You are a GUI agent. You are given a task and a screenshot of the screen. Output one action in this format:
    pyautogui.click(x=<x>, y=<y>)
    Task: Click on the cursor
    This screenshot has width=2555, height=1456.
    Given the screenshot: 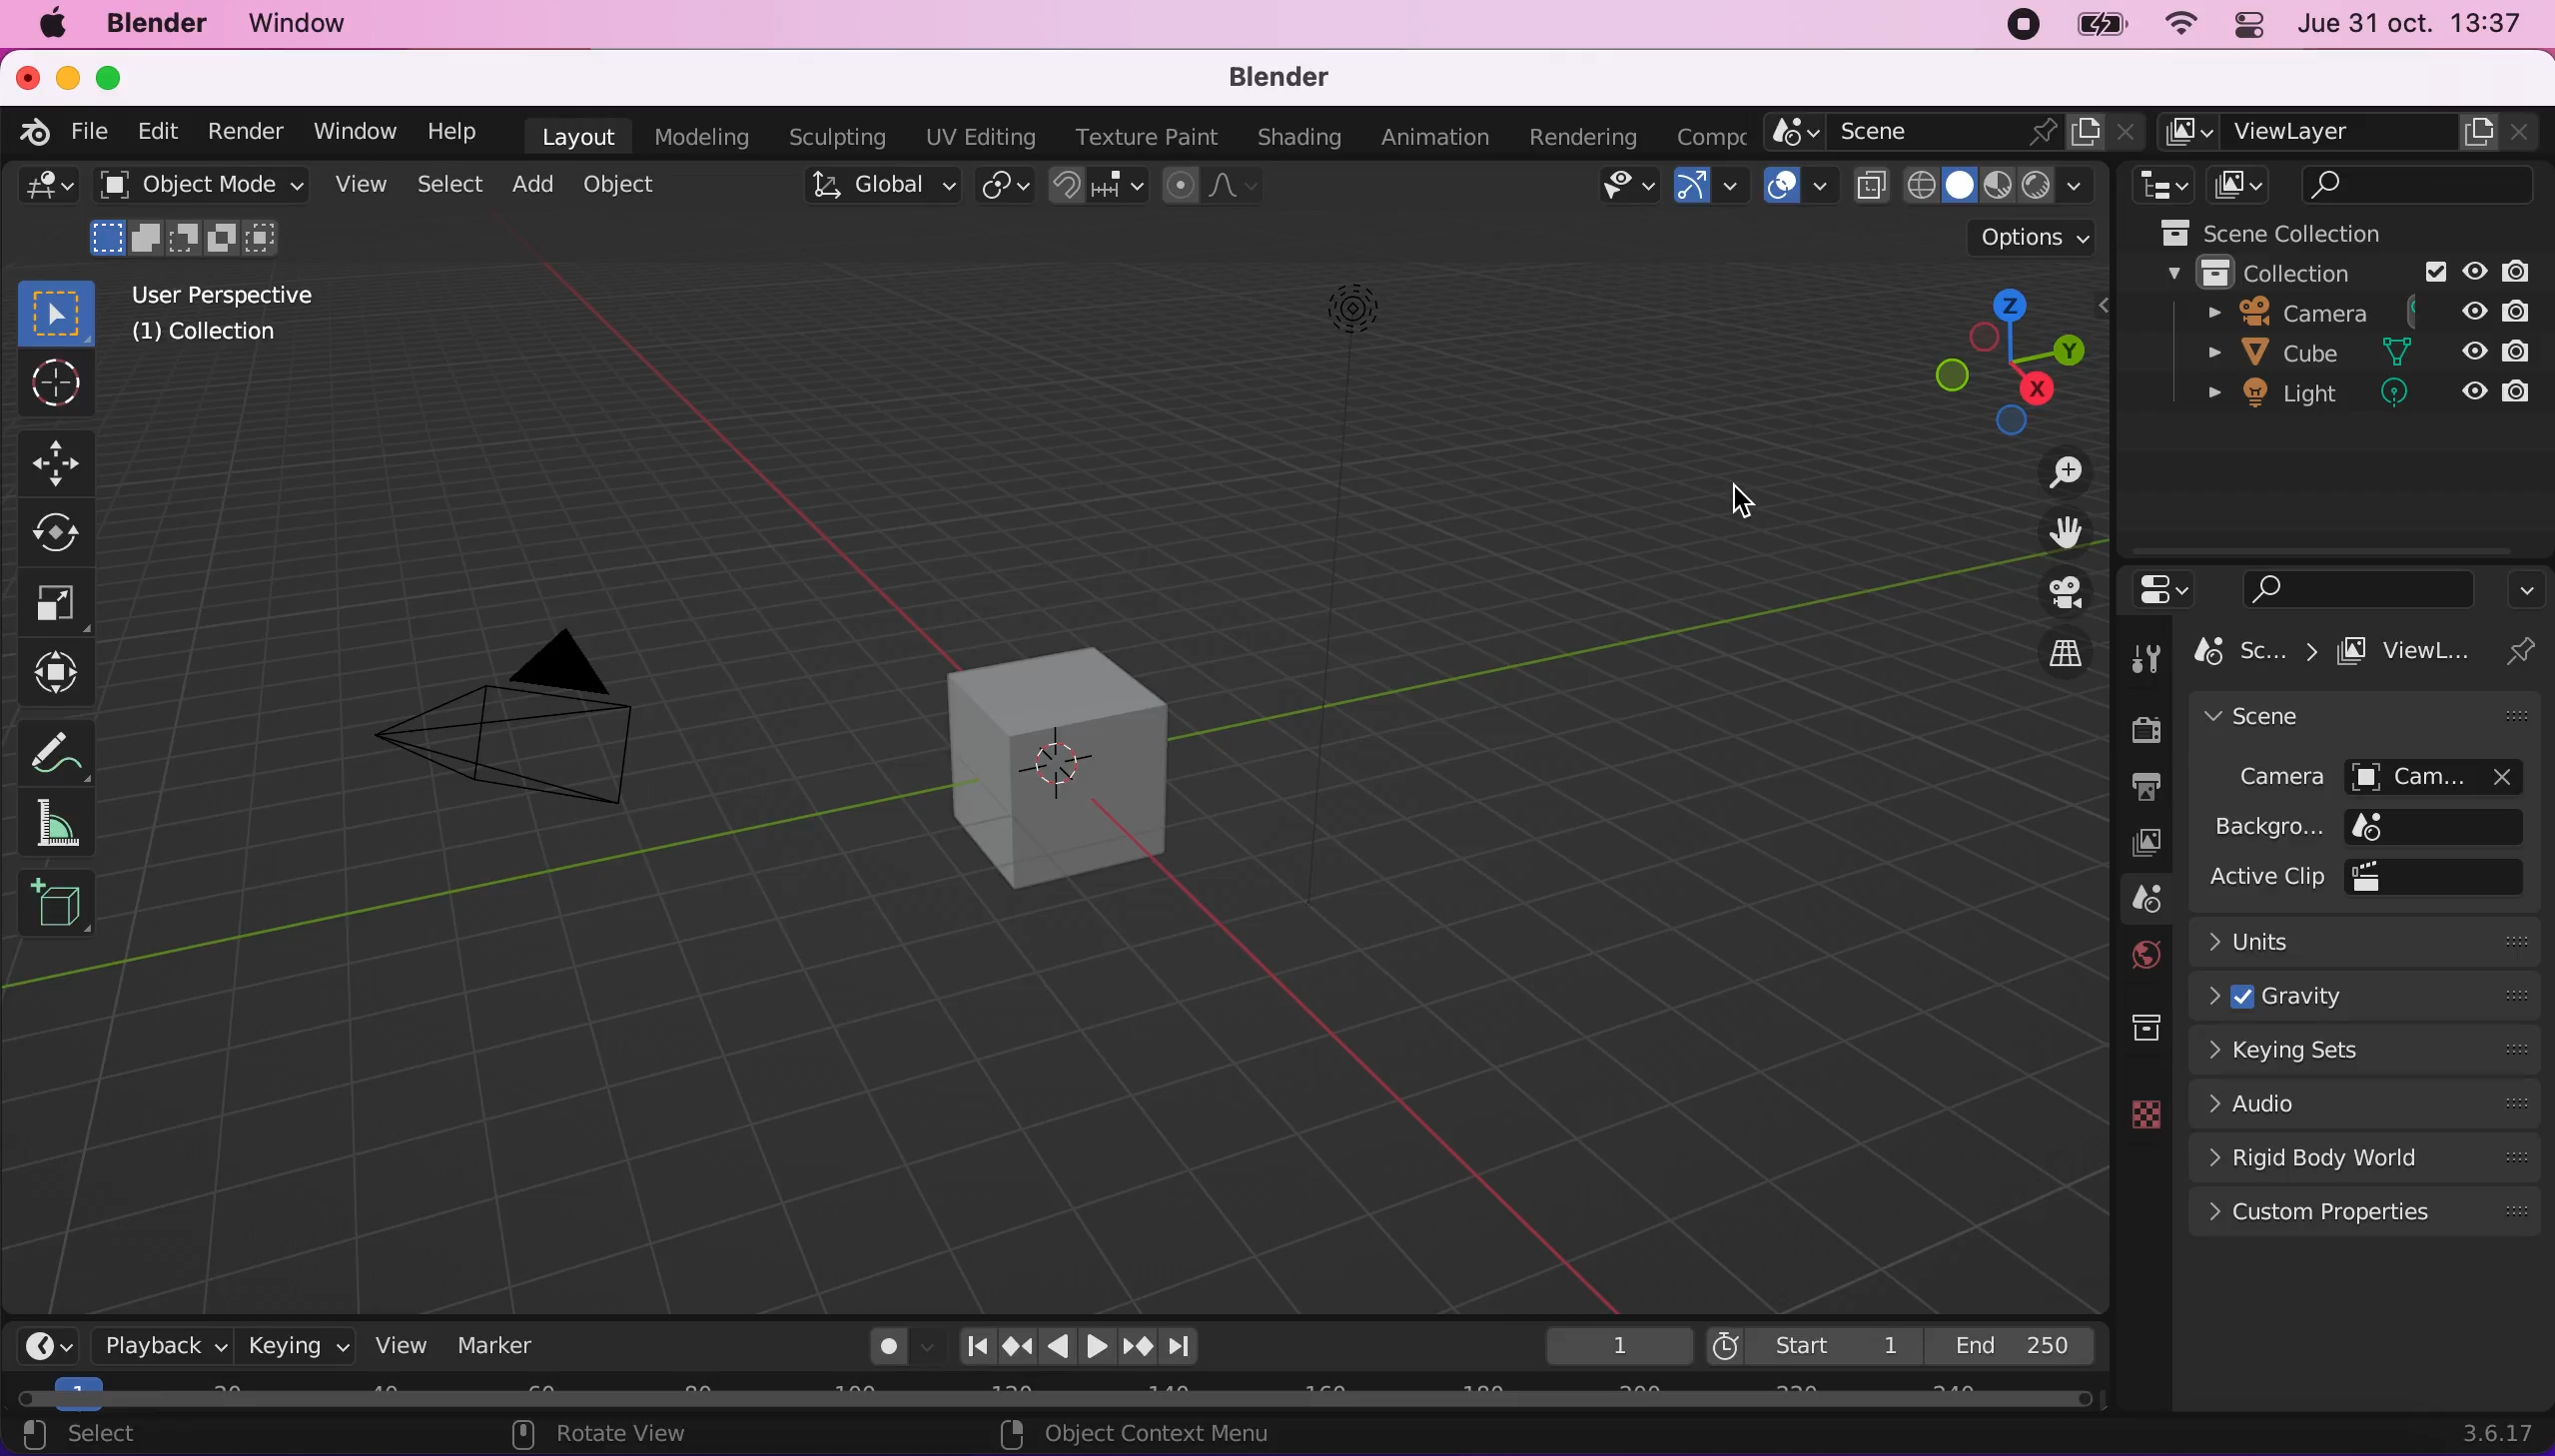 What is the action you would take?
    pyautogui.click(x=54, y=384)
    